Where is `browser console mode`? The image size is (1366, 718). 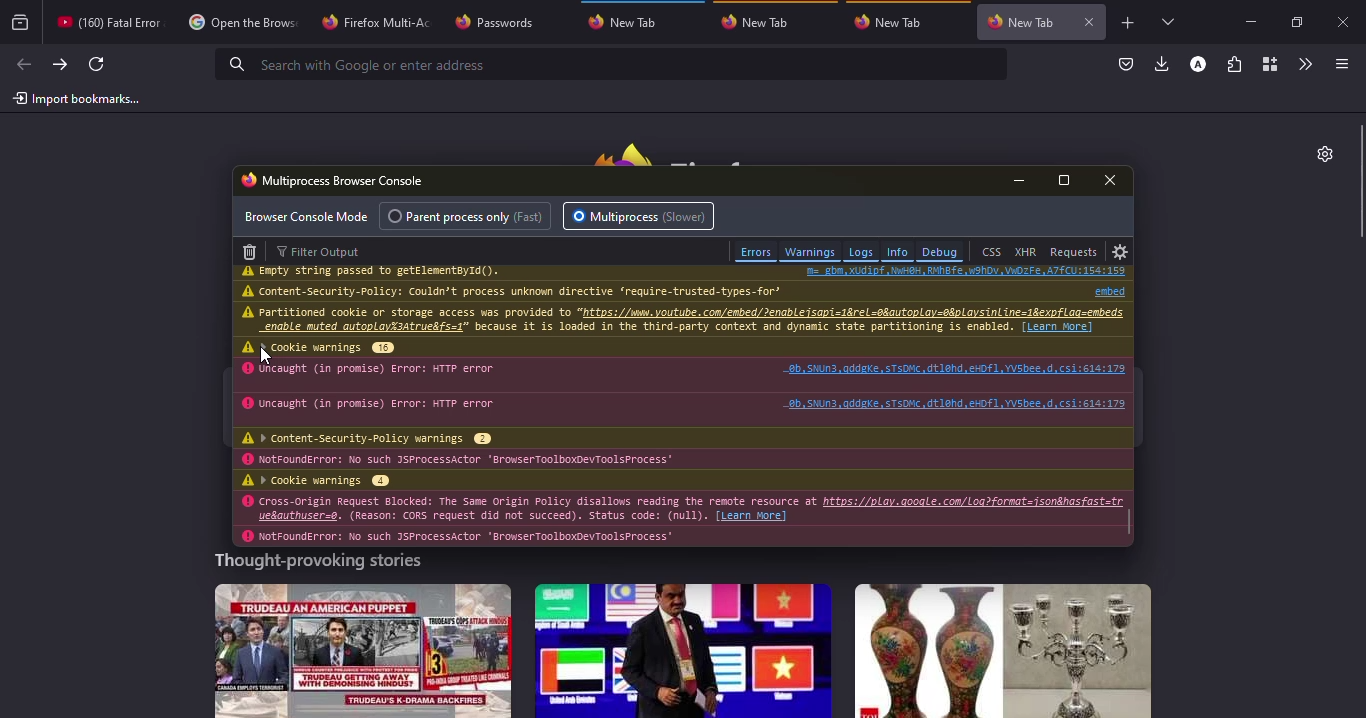
browser console mode is located at coordinates (307, 216).